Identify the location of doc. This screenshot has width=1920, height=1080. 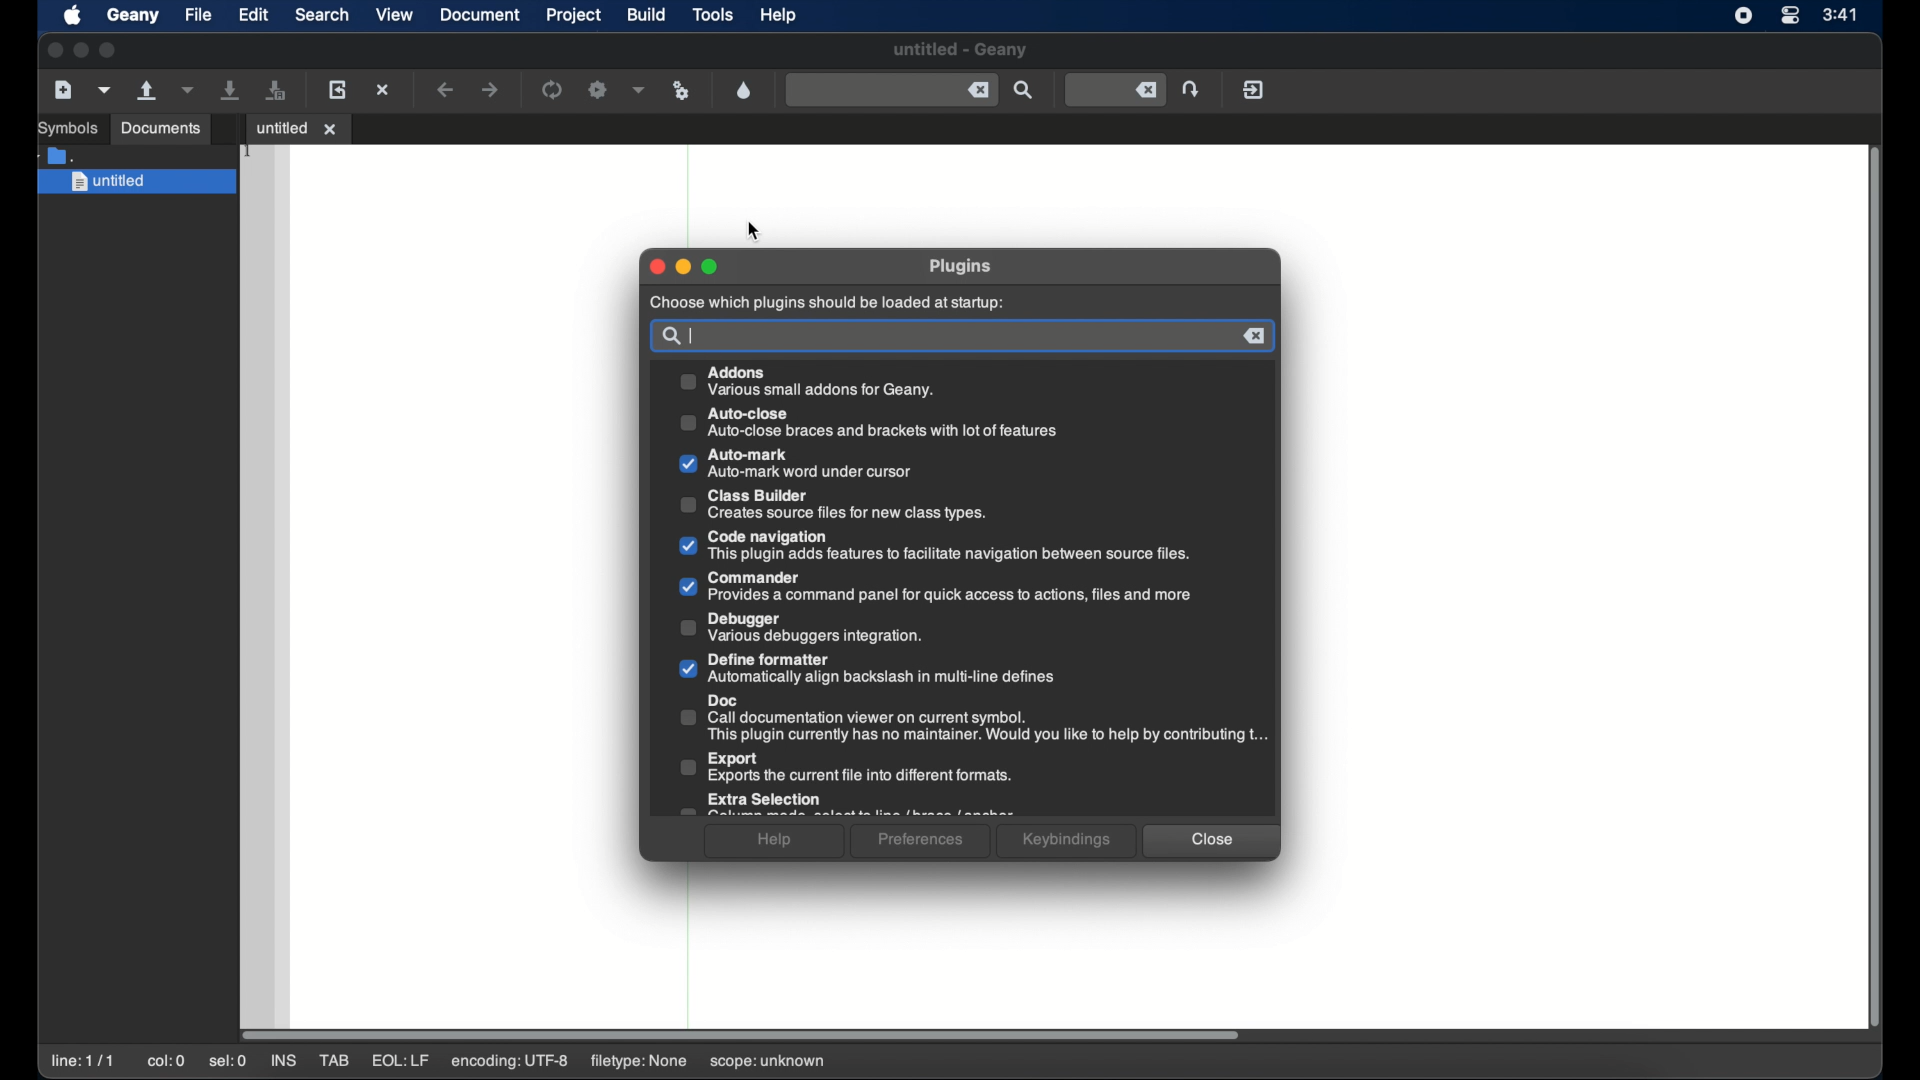
(971, 718).